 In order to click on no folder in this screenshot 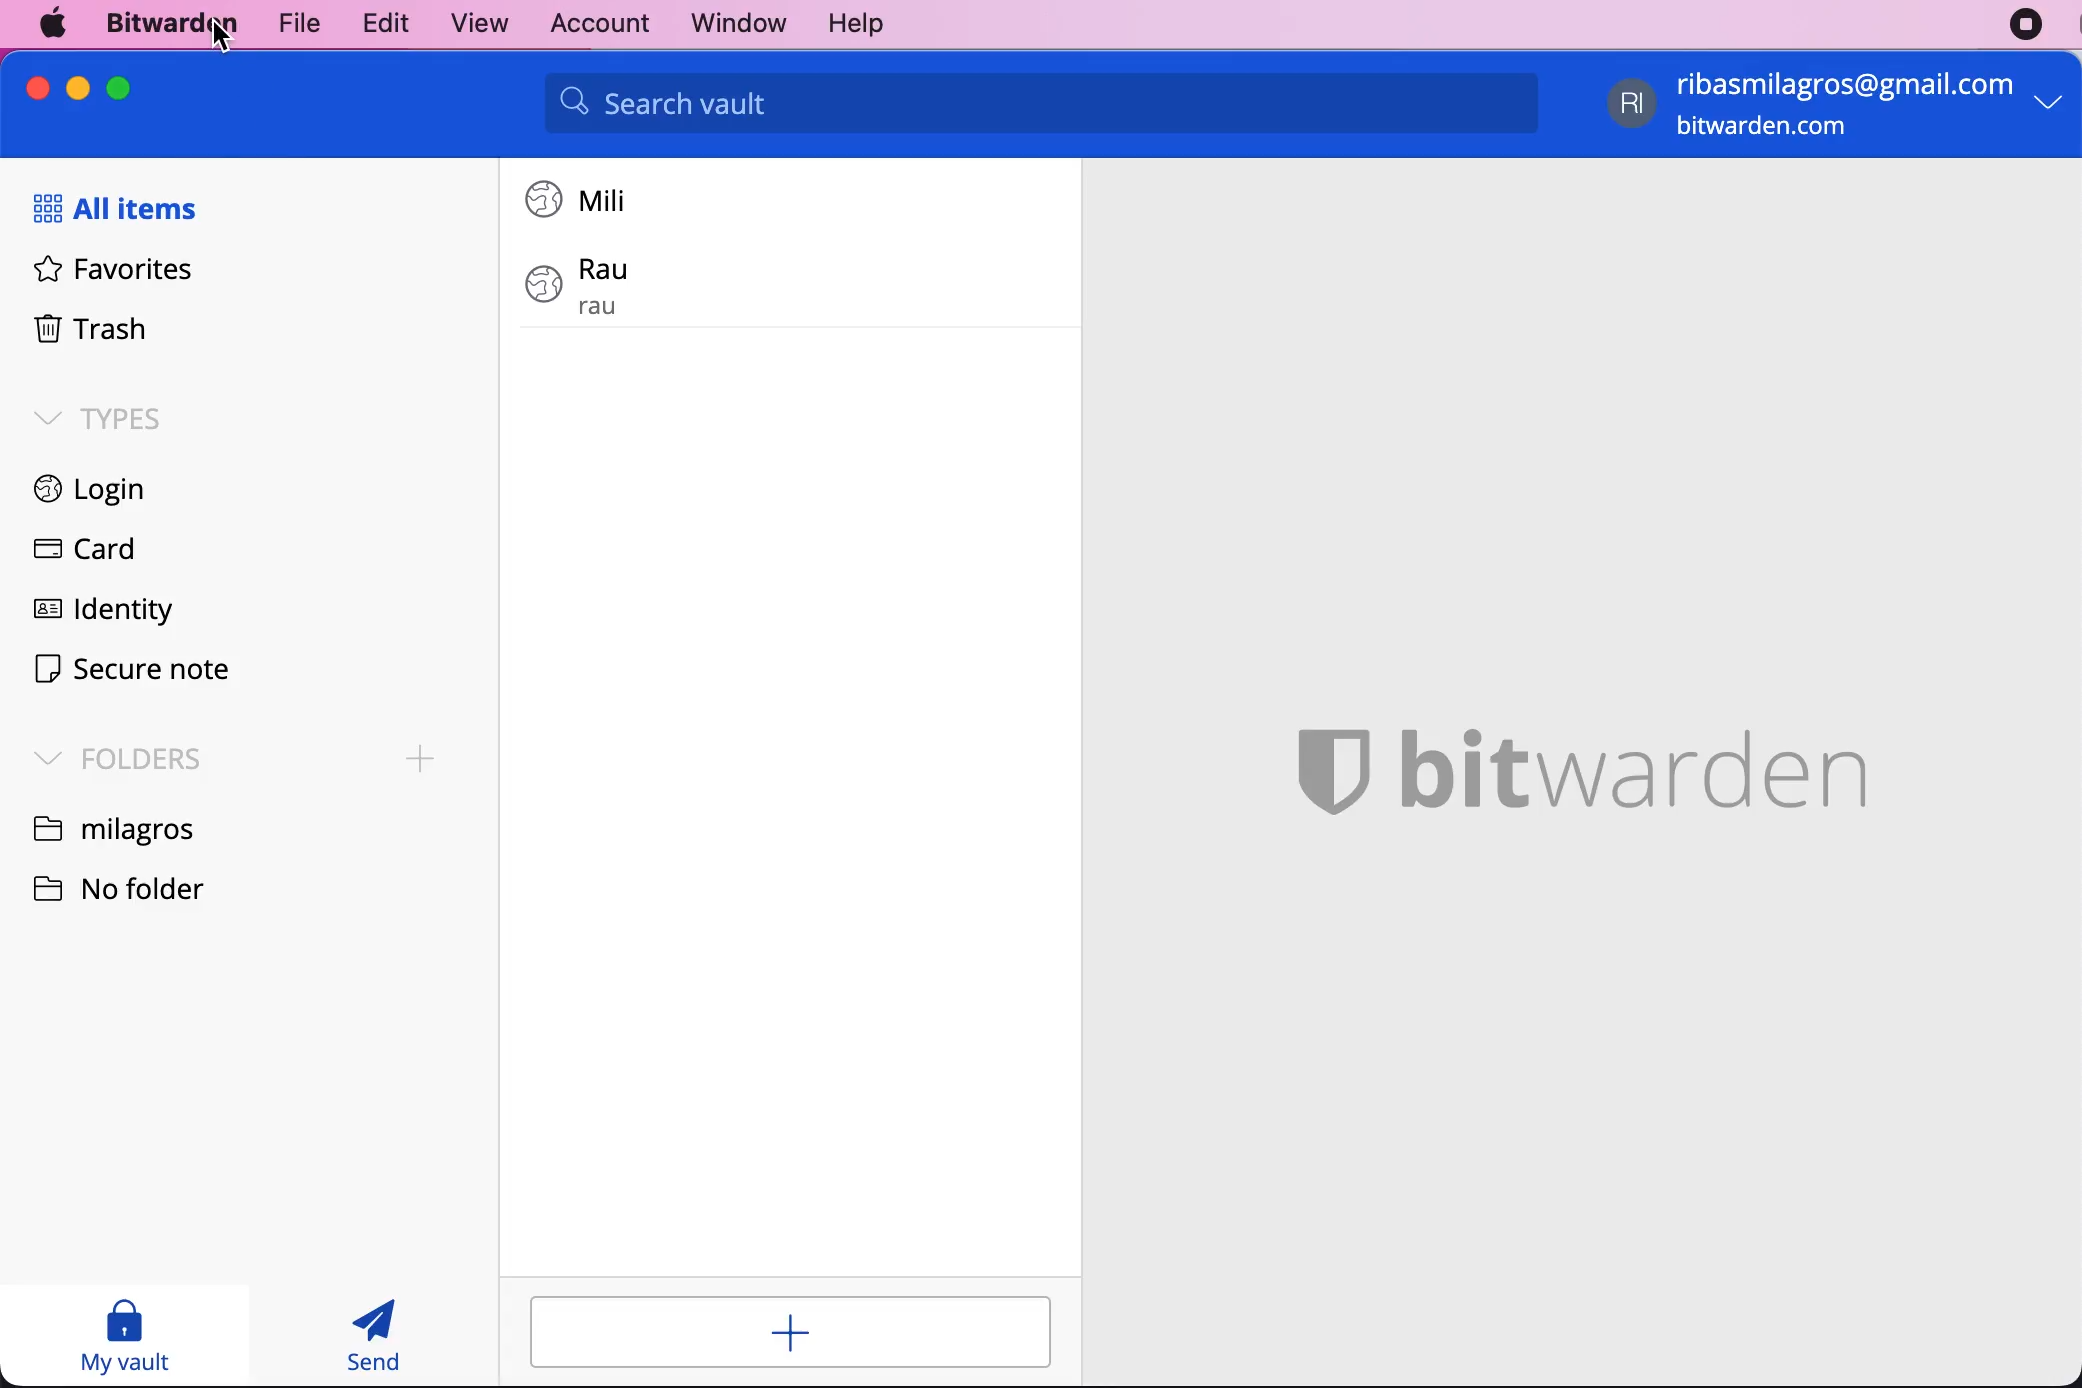, I will do `click(135, 886)`.